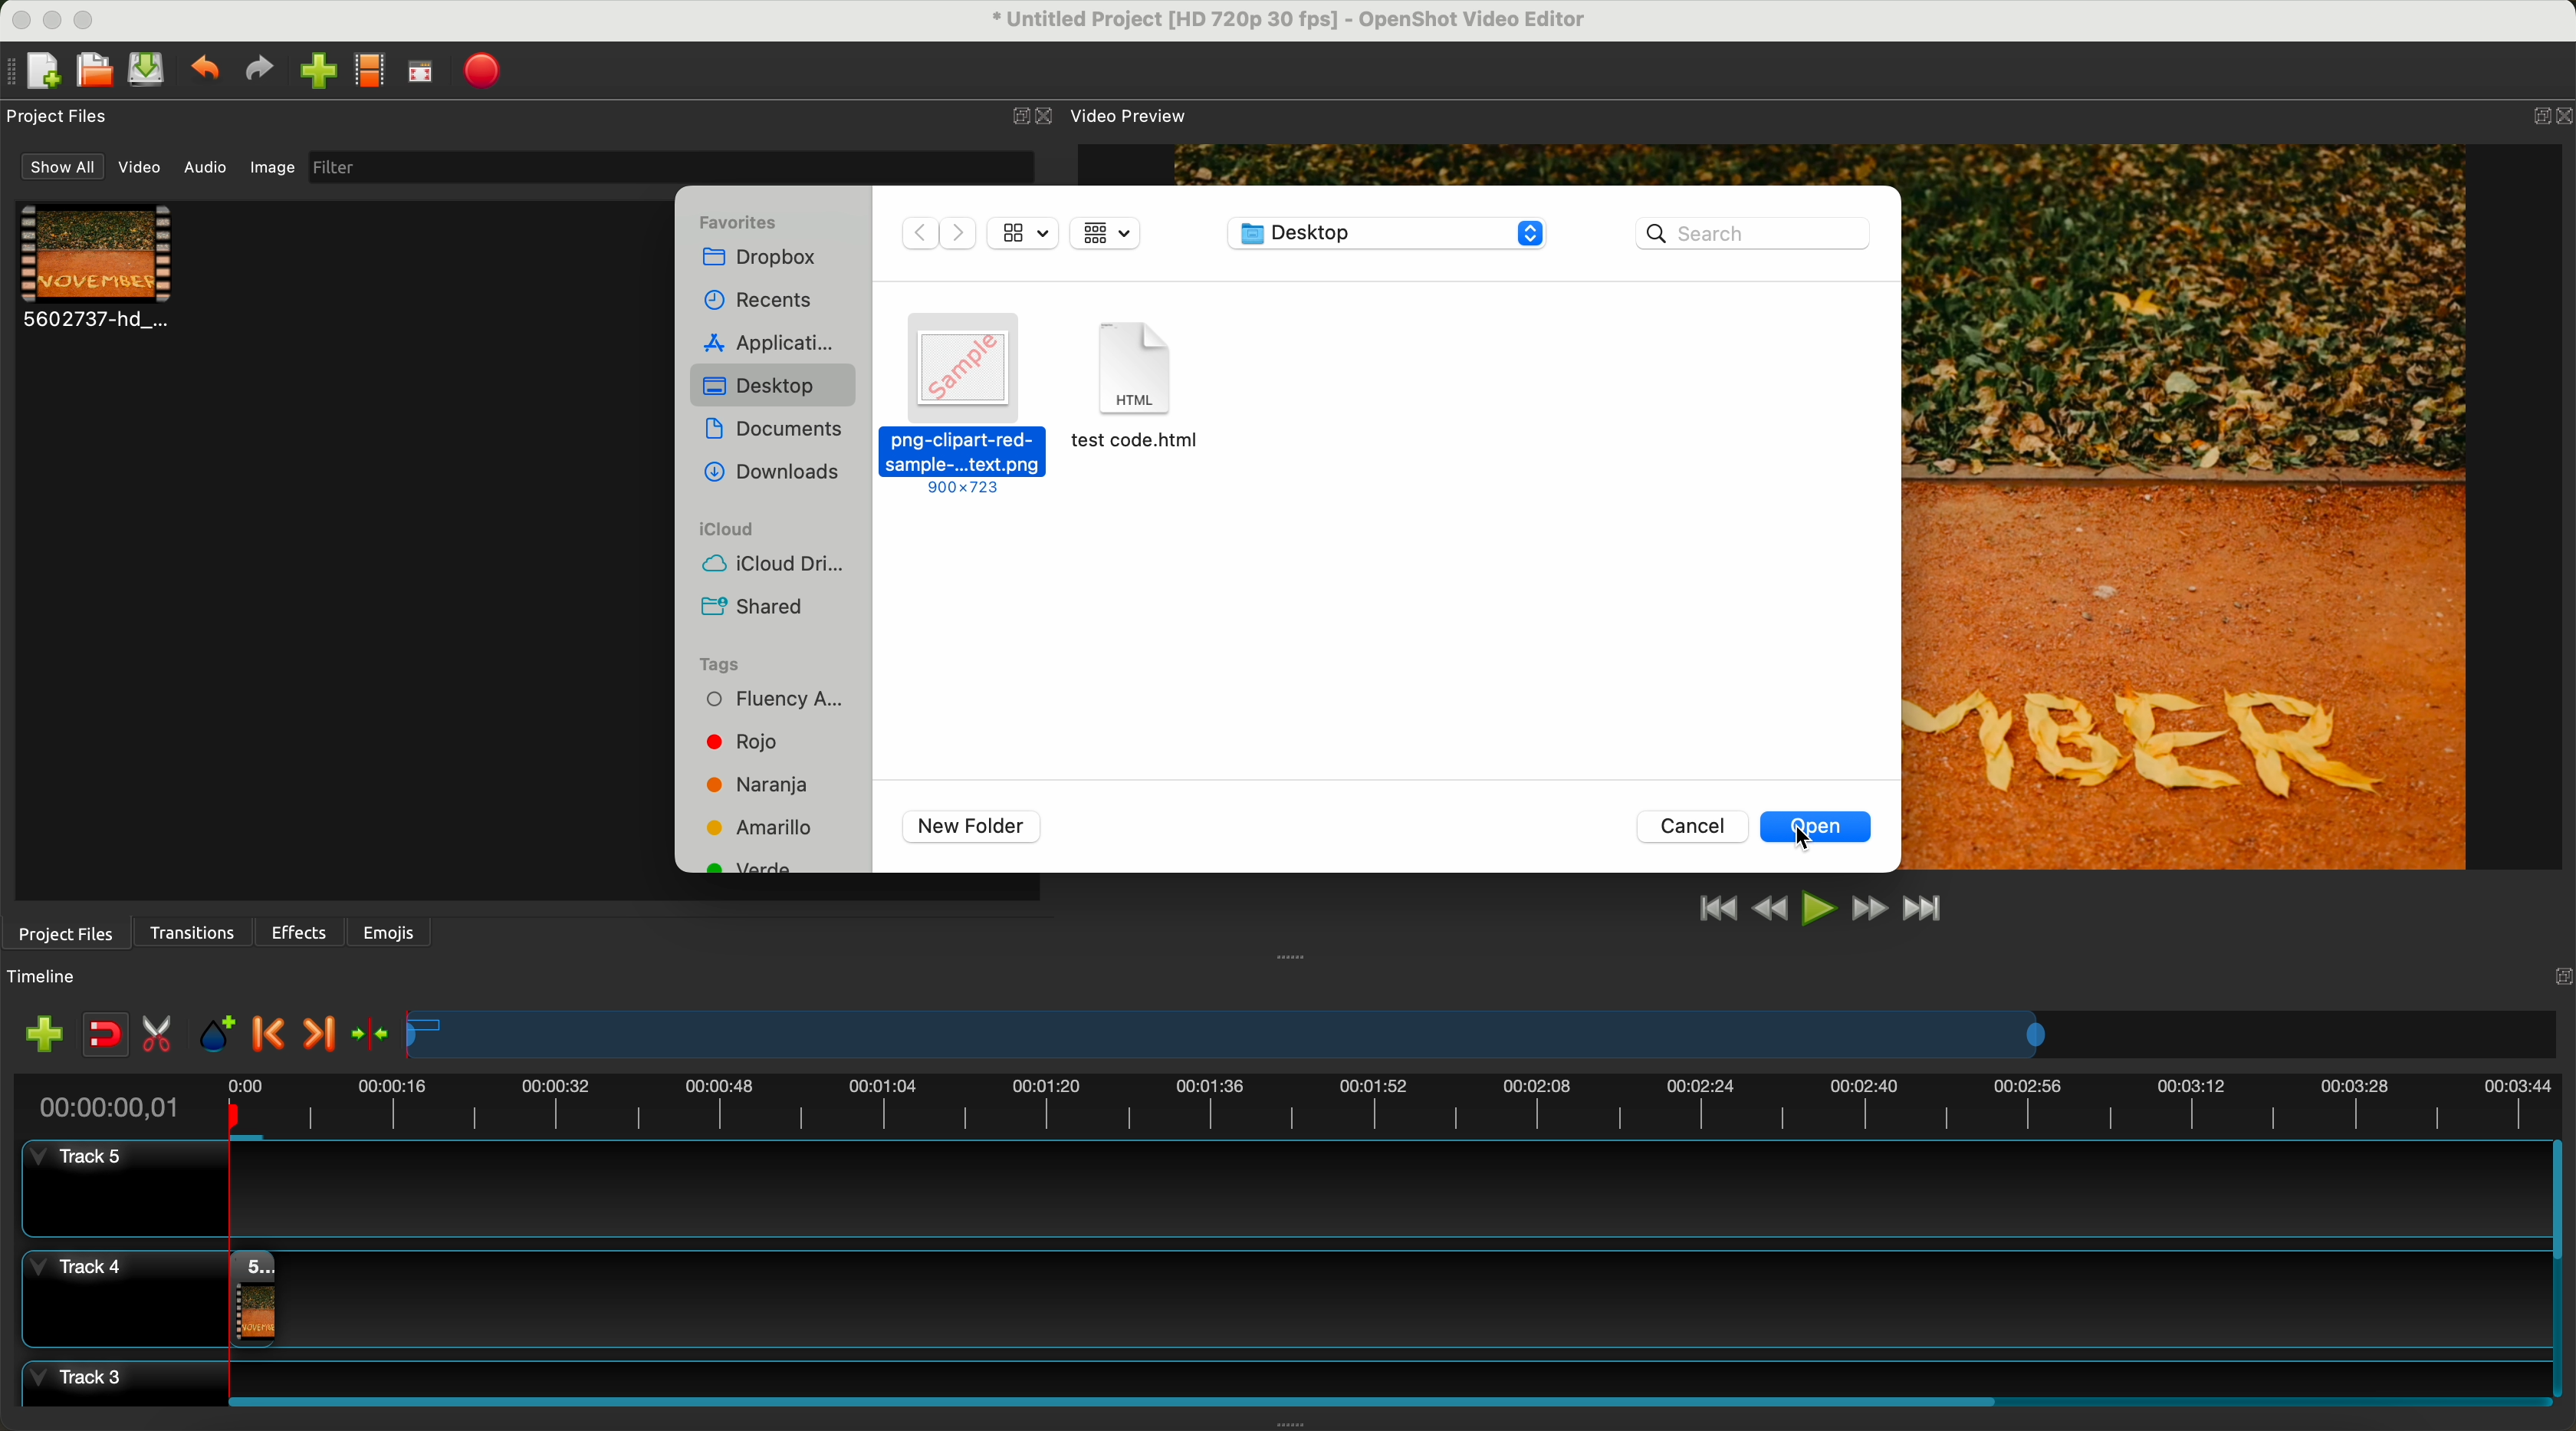 This screenshot has width=2576, height=1431. I want to click on project files, so click(60, 116).